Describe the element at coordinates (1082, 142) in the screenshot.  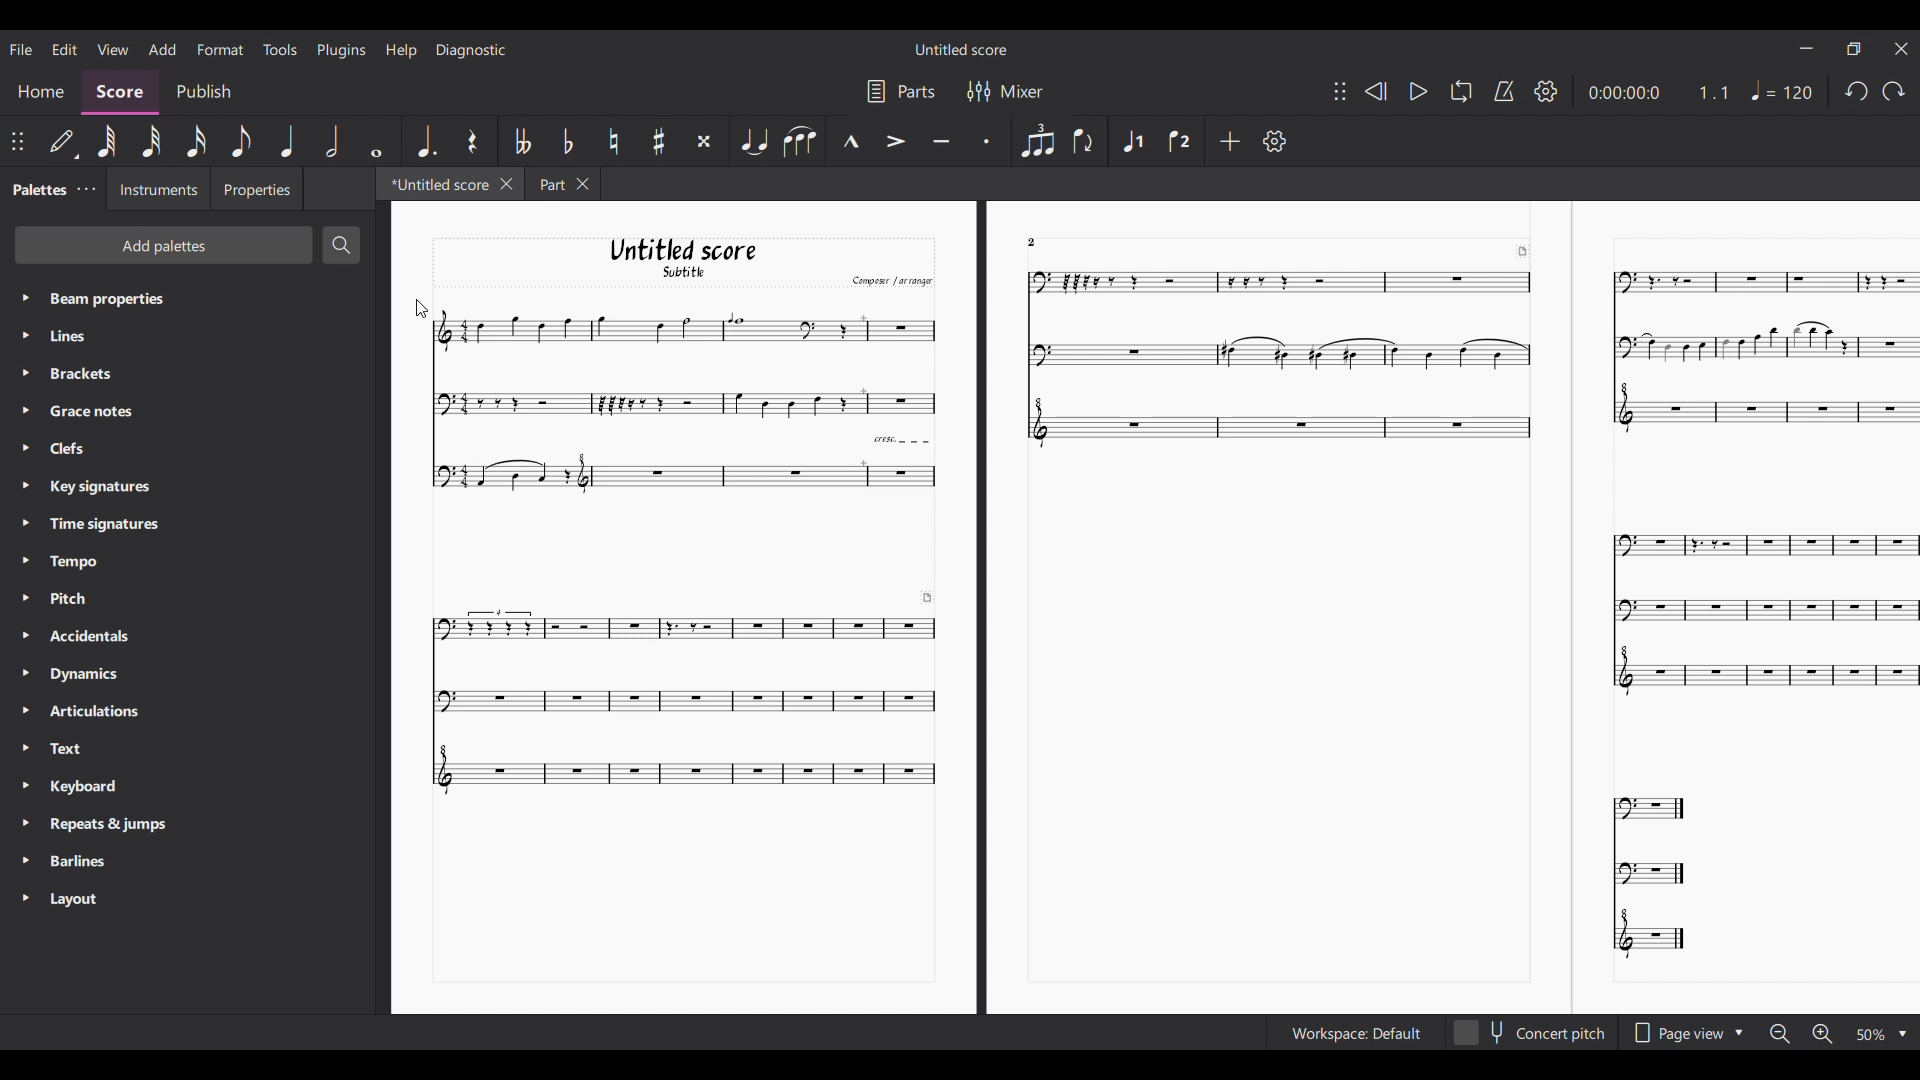
I see `Flip direction` at that location.